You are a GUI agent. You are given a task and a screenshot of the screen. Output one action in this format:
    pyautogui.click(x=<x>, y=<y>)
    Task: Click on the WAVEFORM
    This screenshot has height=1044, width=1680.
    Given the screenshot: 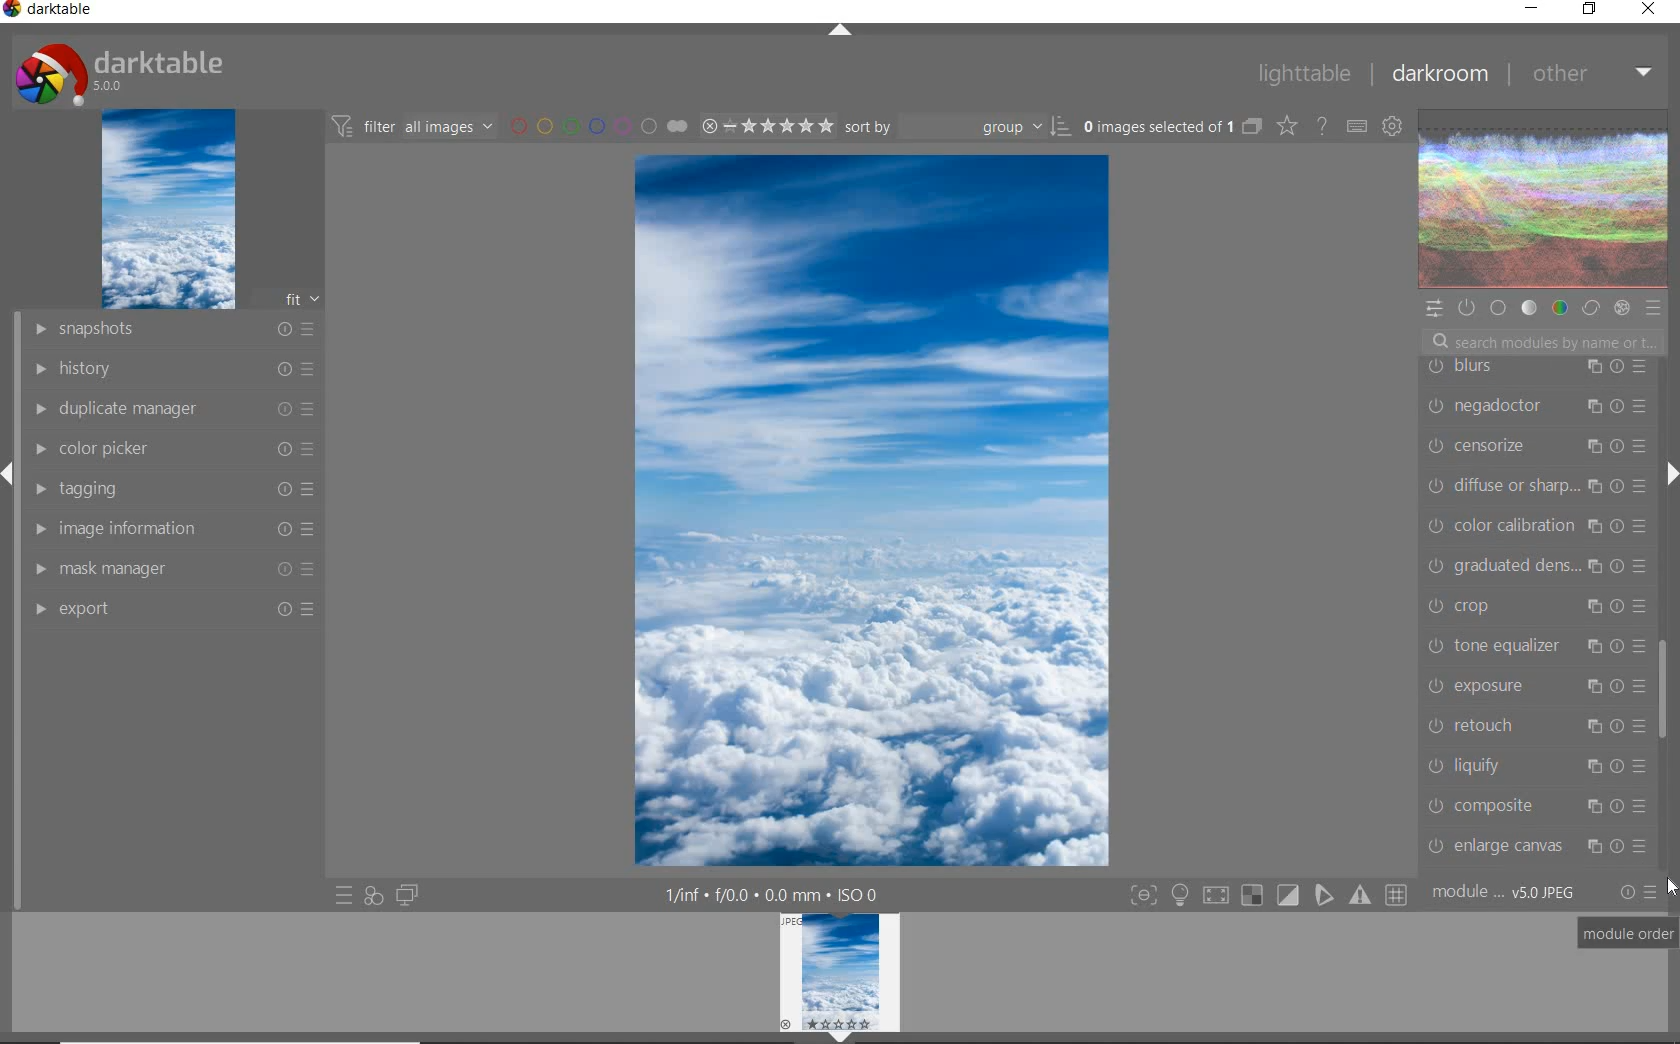 What is the action you would take?
    pyautogui.click(x=1544, y=200)
    